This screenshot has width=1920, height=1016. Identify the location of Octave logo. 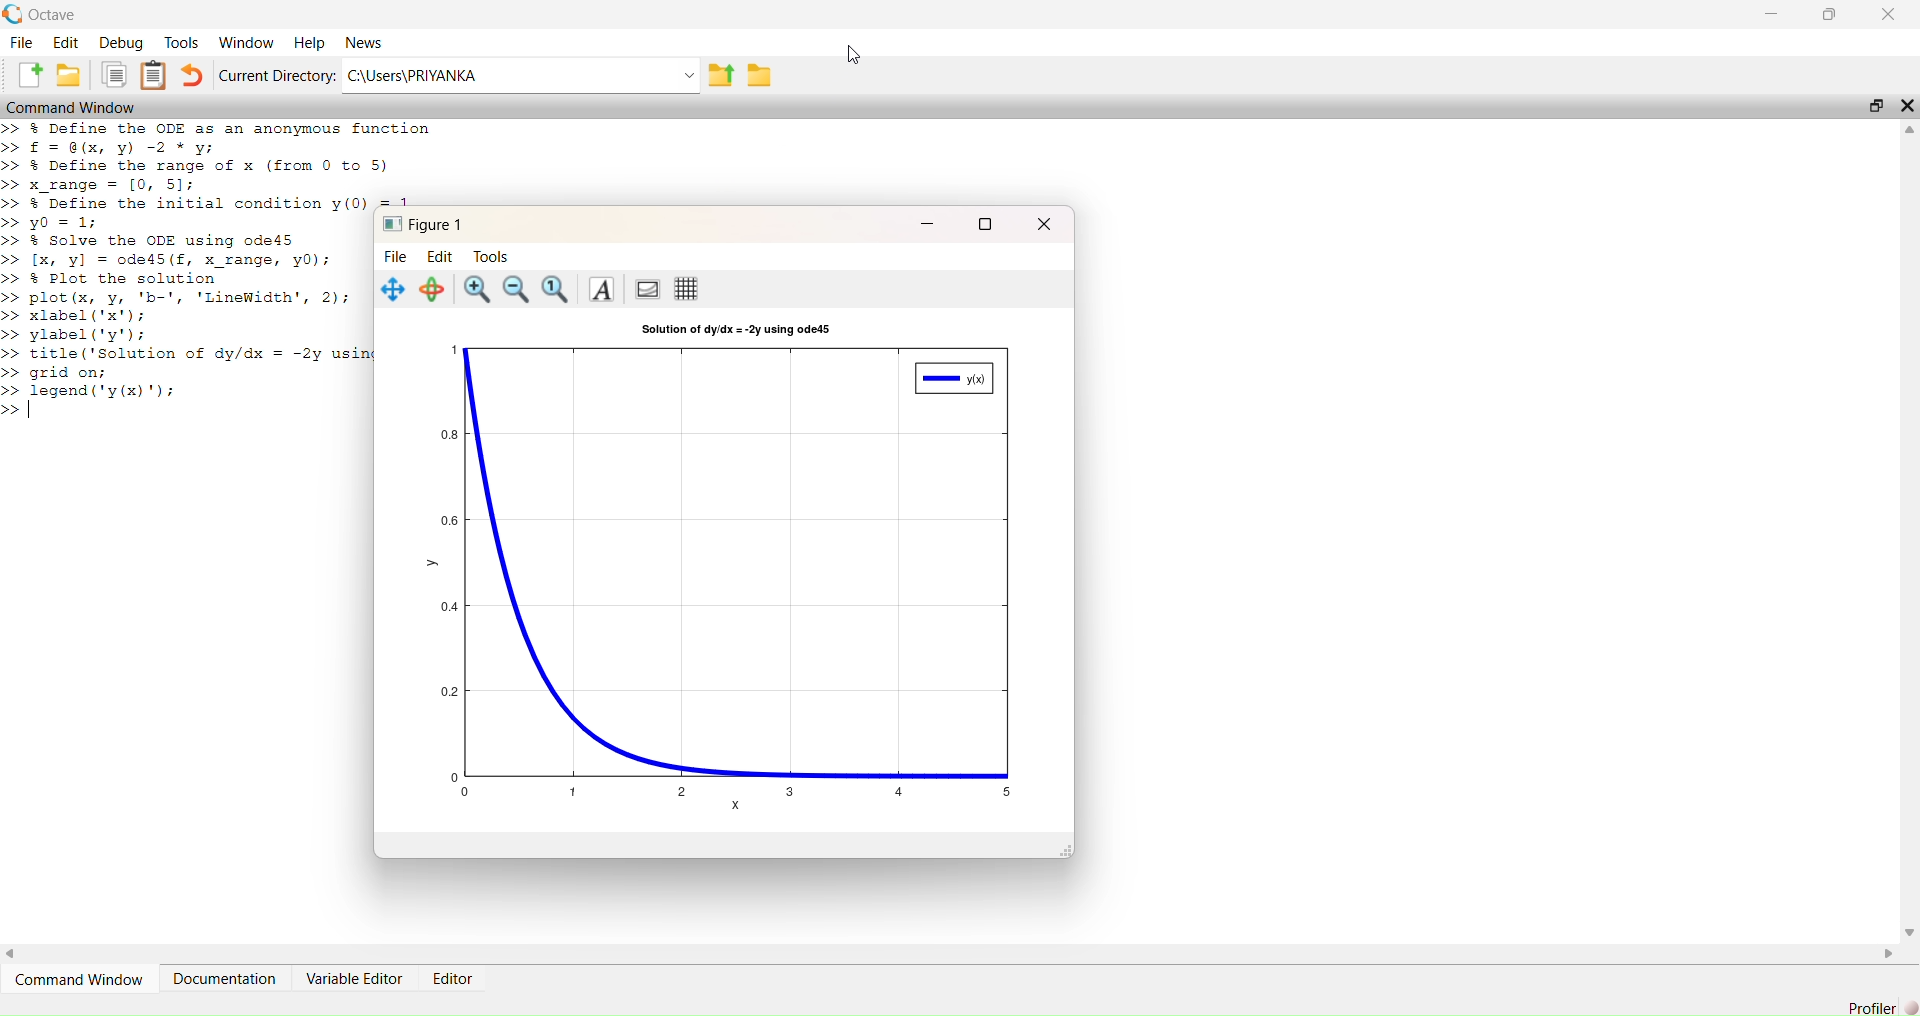
(13, 14).